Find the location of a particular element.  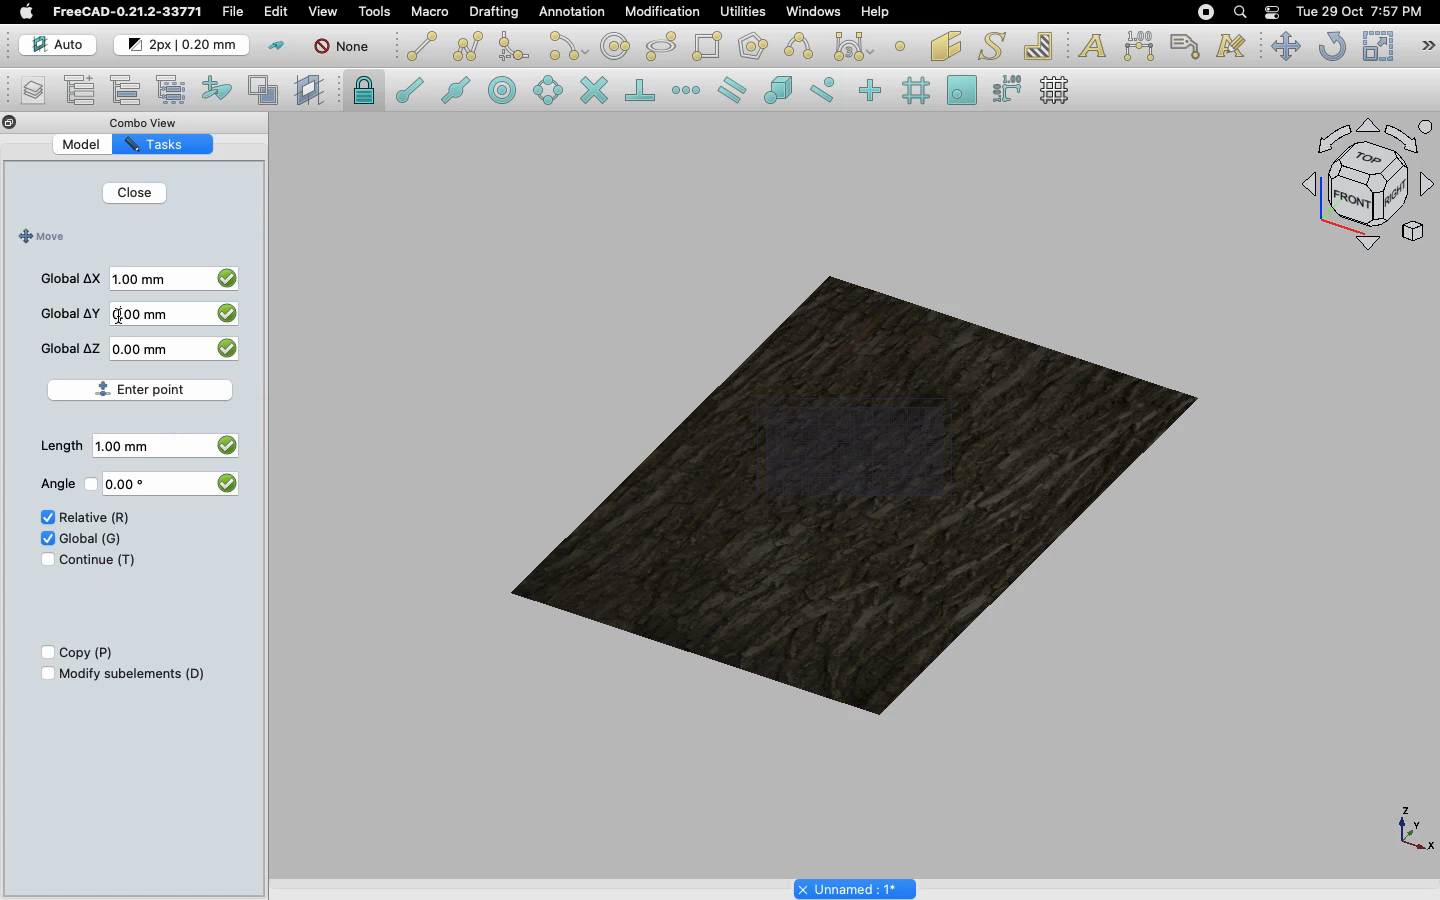

Draft modification tools is located at coordinates (1427, 48).